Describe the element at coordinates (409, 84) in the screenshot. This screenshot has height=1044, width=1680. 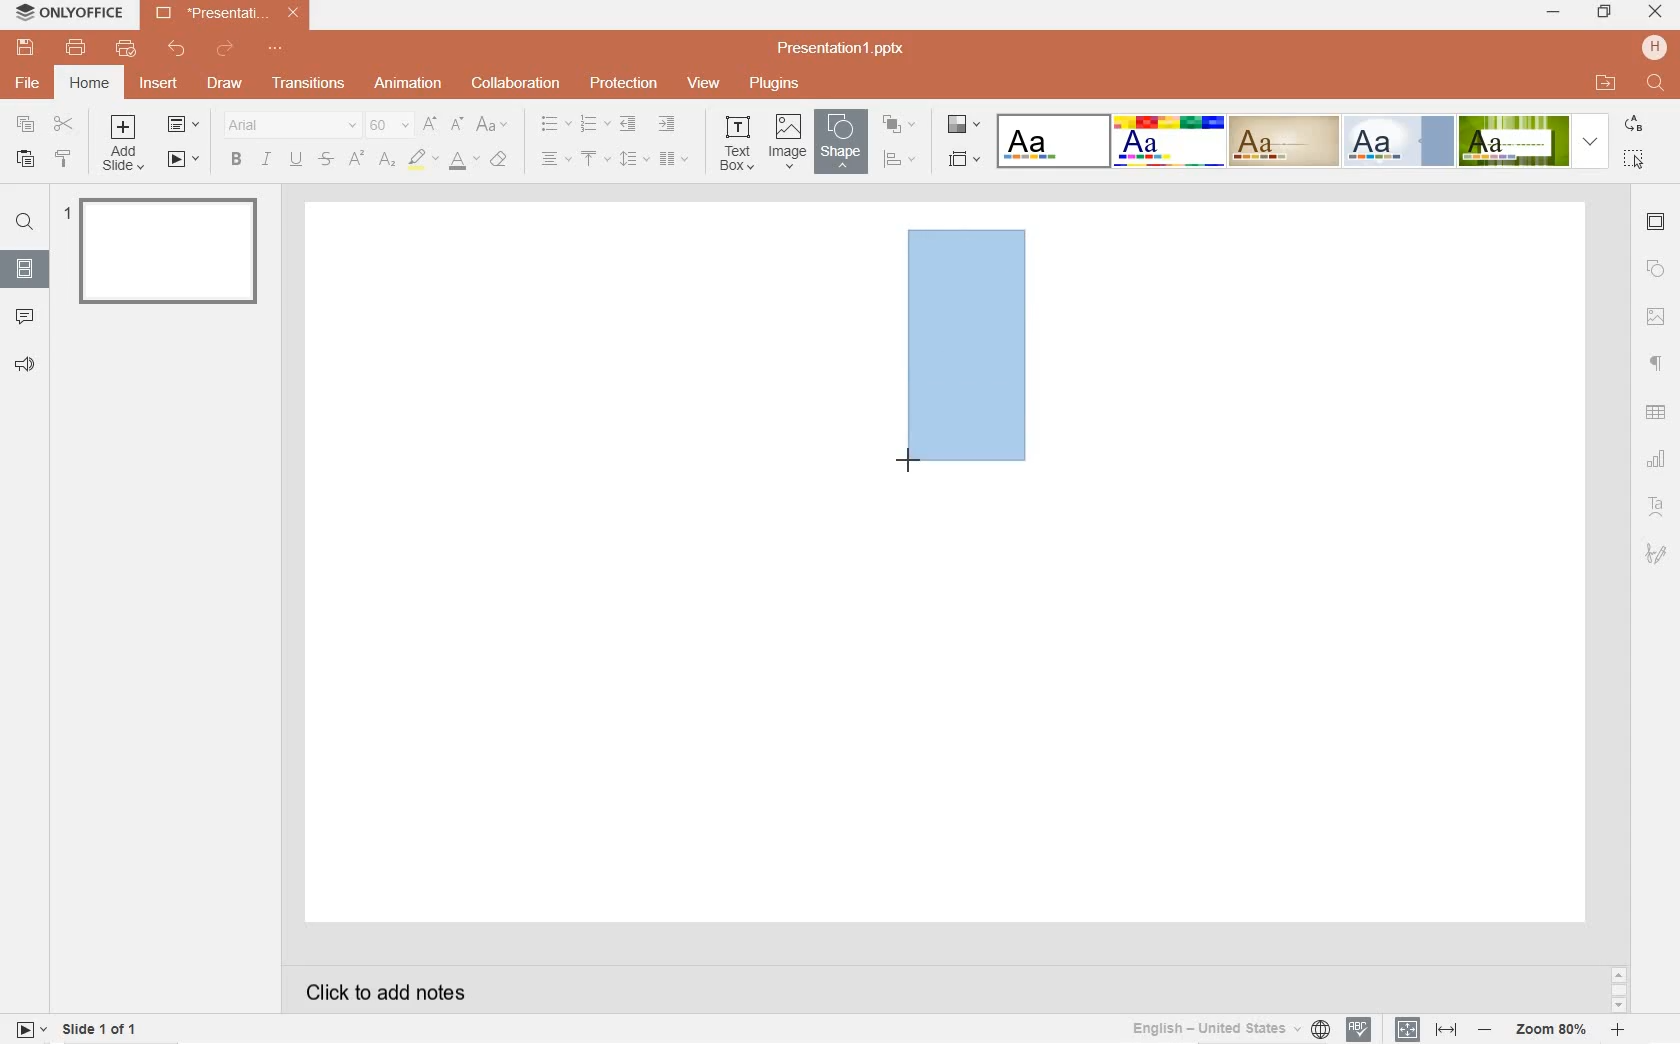
I see `animation` at that location.